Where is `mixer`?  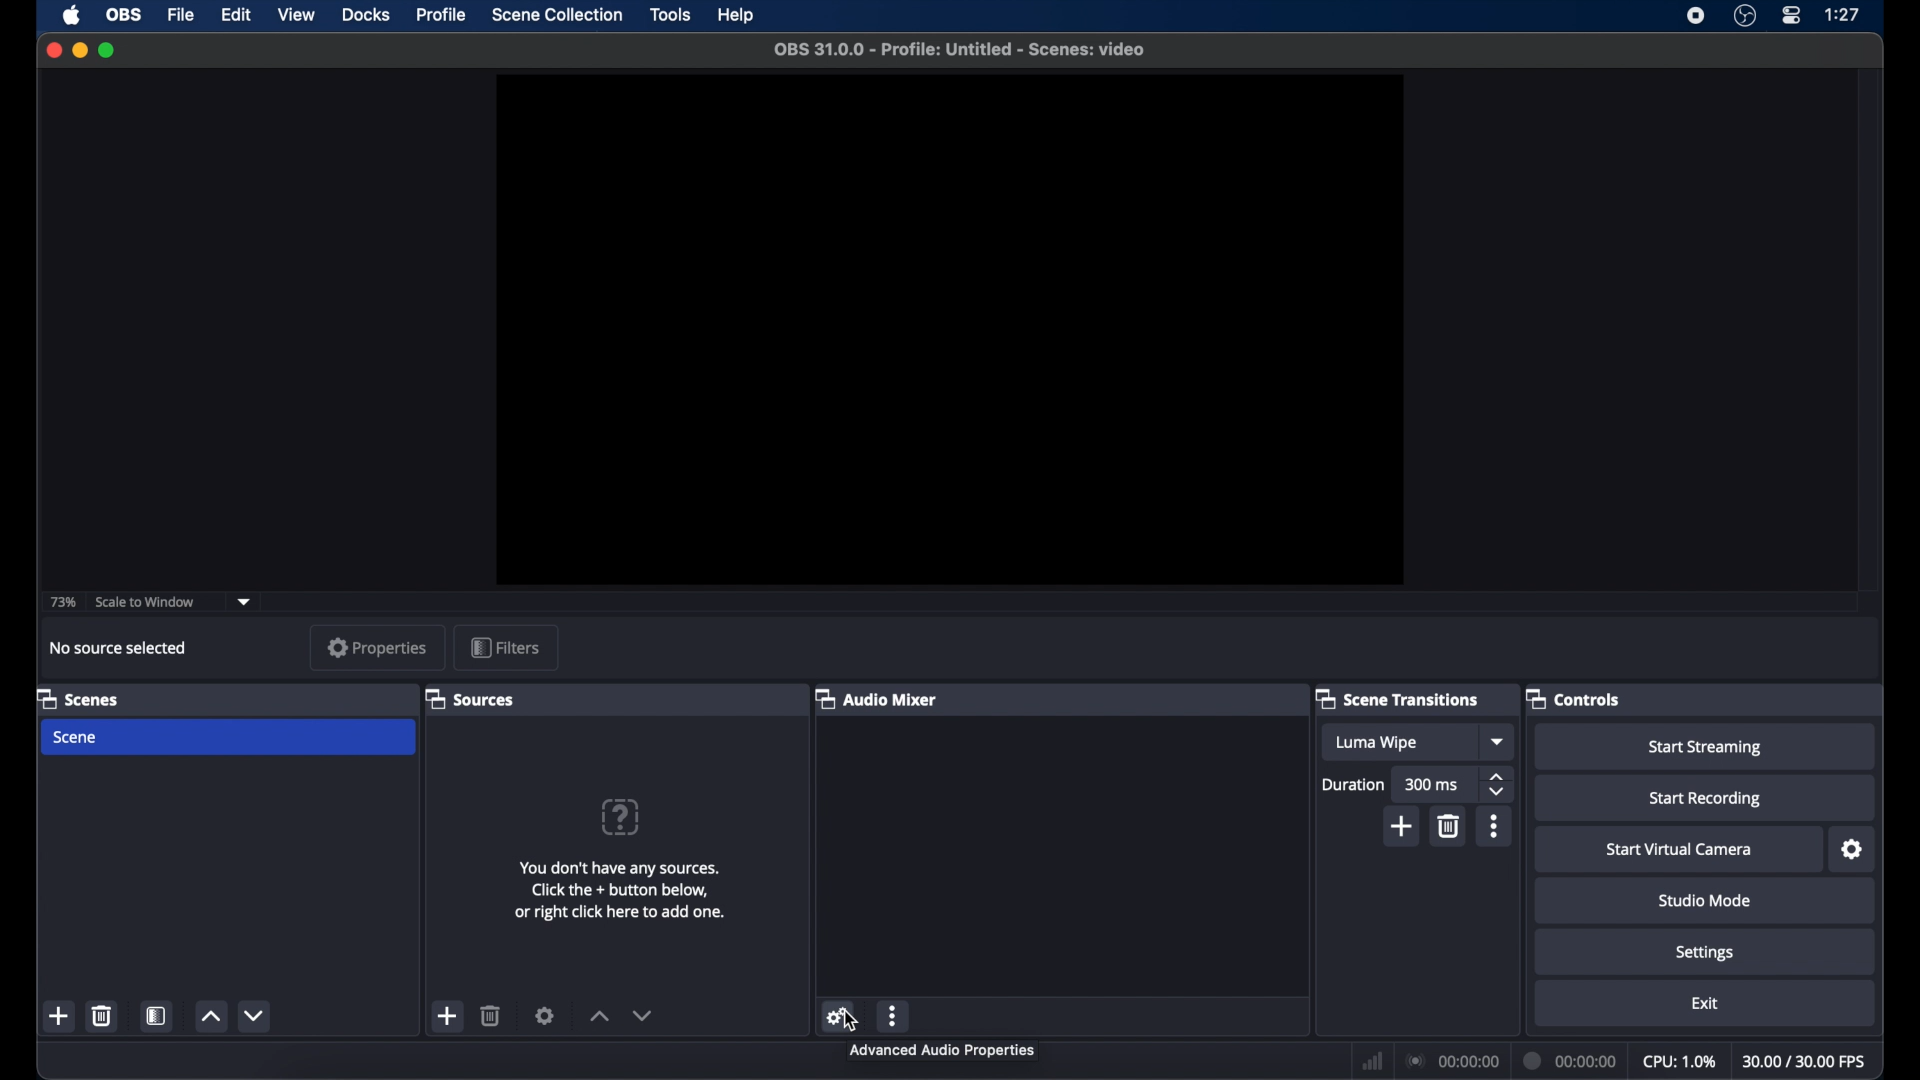 mixer is located at coordinates (878, 698).